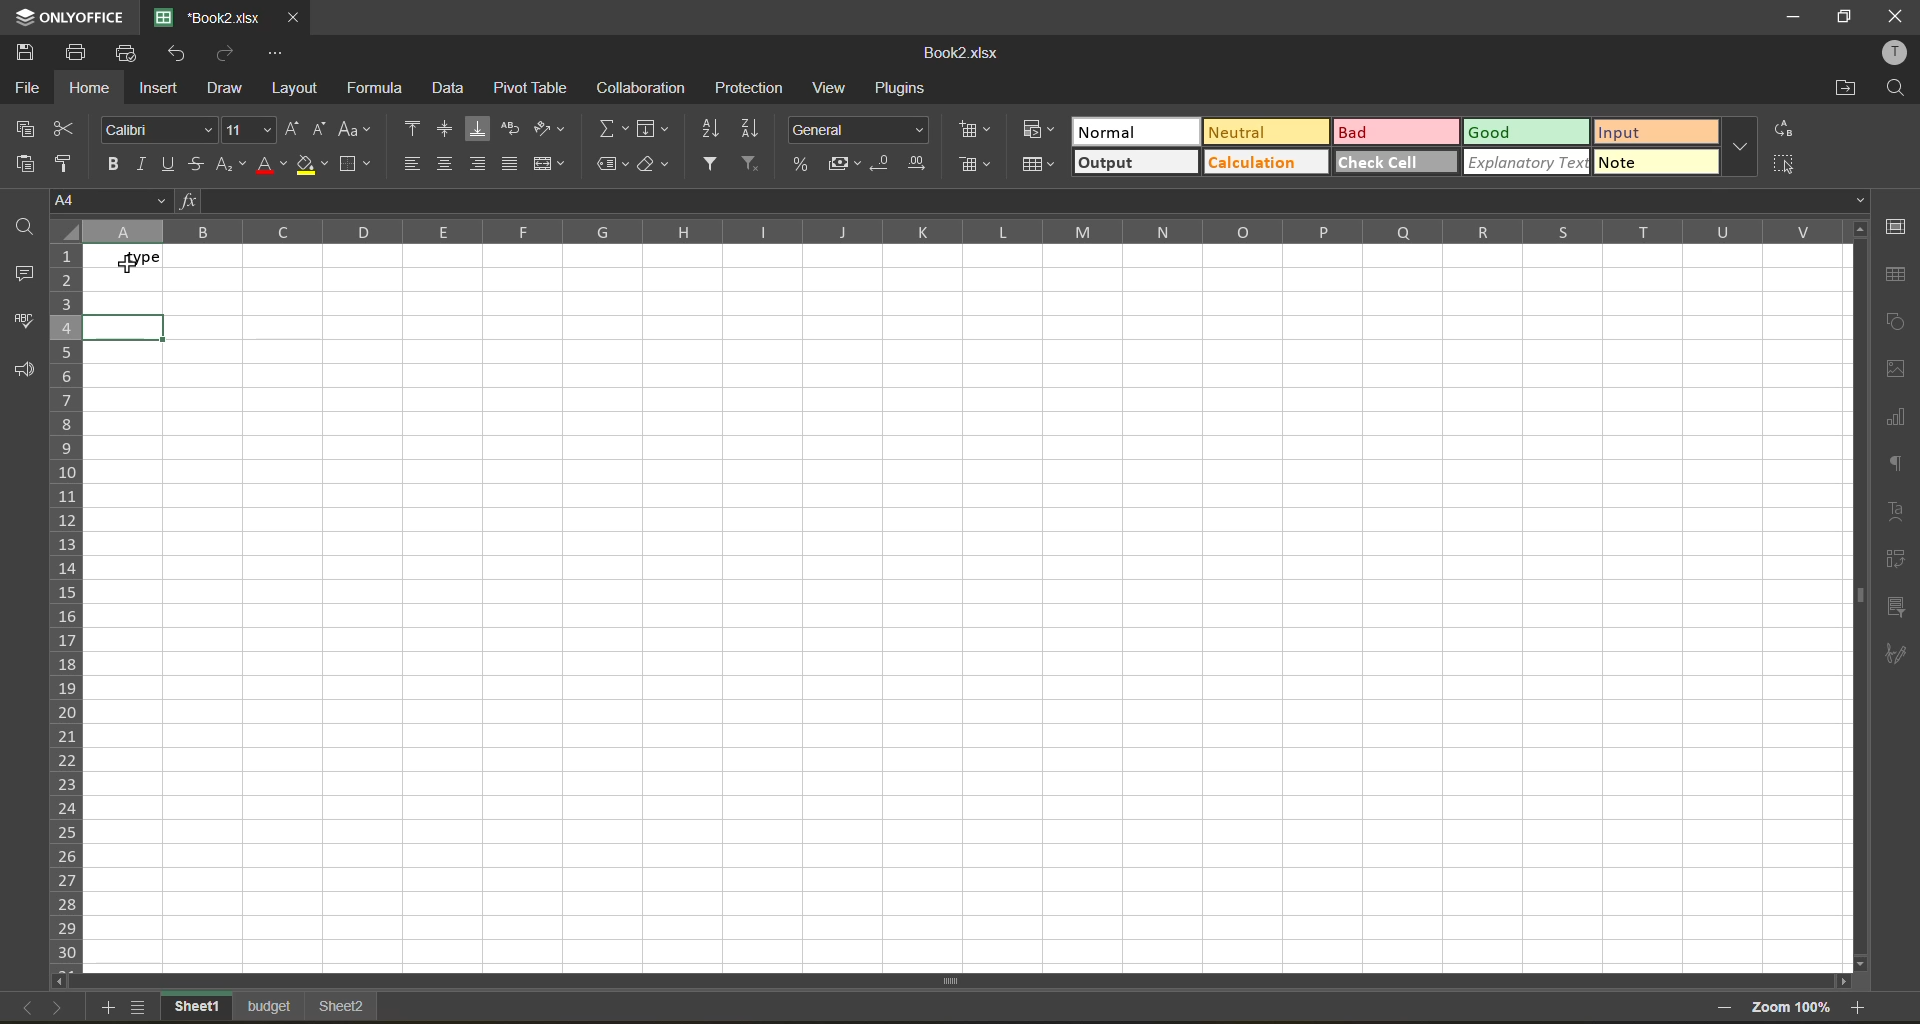  What do you see at coordinates (1897, 275) in the screenshot?
I see `table` at bounding box center [1897, 275].